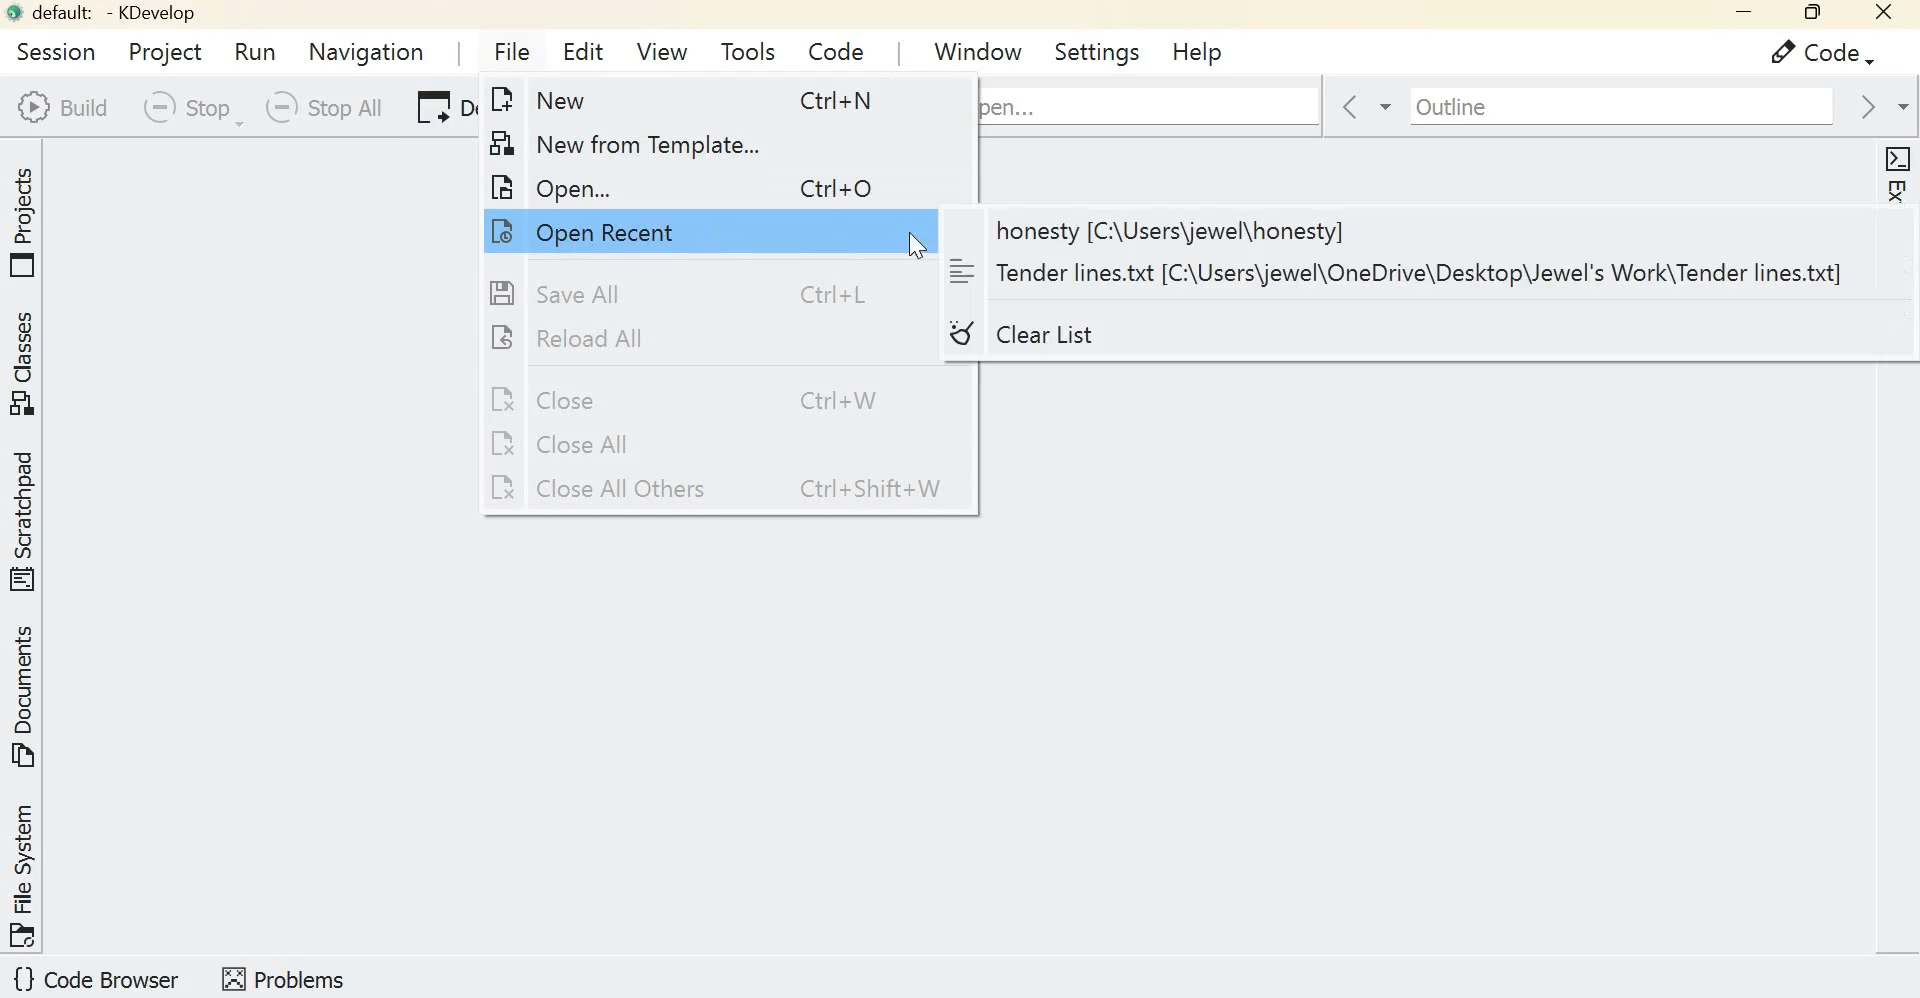 The image size is (1920, 998). Describe the element at coordinates (98, 981) in the screenshot. I see `Toggle 'code browser' tool view` at that location.